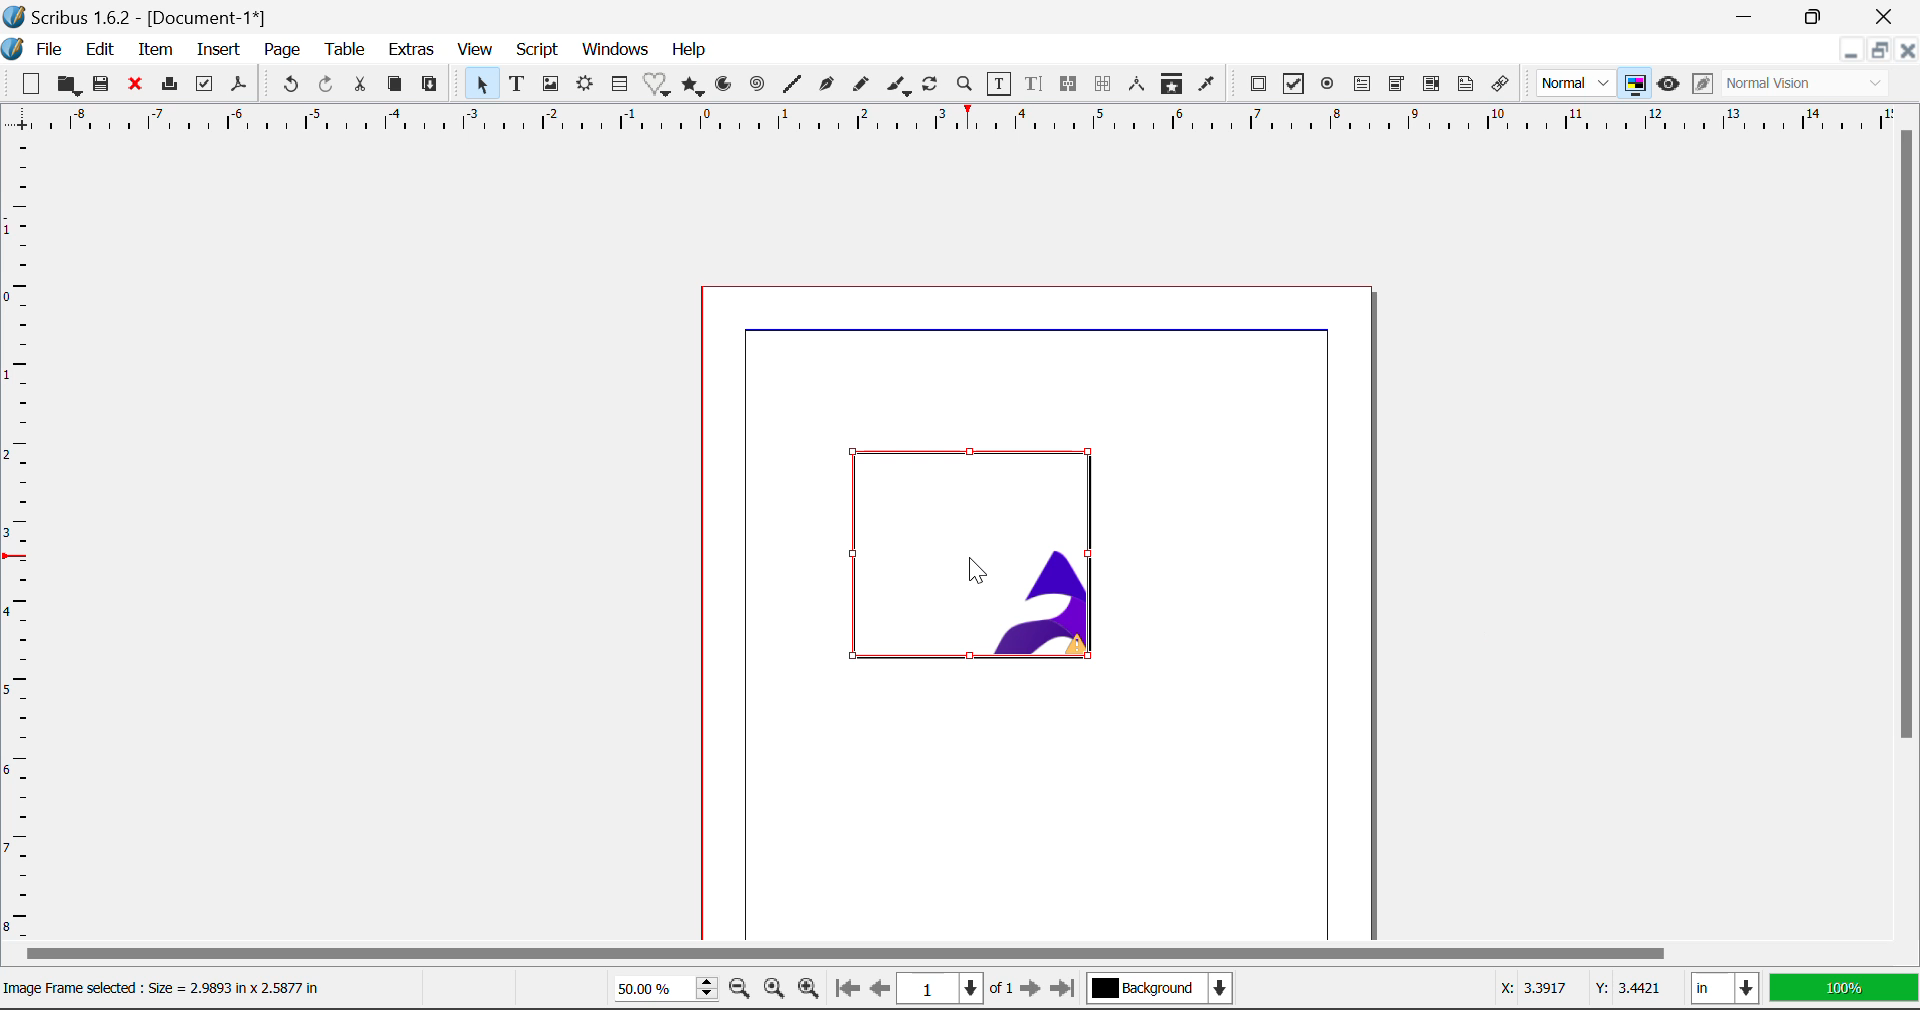  What do you see at coordinates (169, 84) in the screenshot?
I see `Print` at bounding box center [169, 84].